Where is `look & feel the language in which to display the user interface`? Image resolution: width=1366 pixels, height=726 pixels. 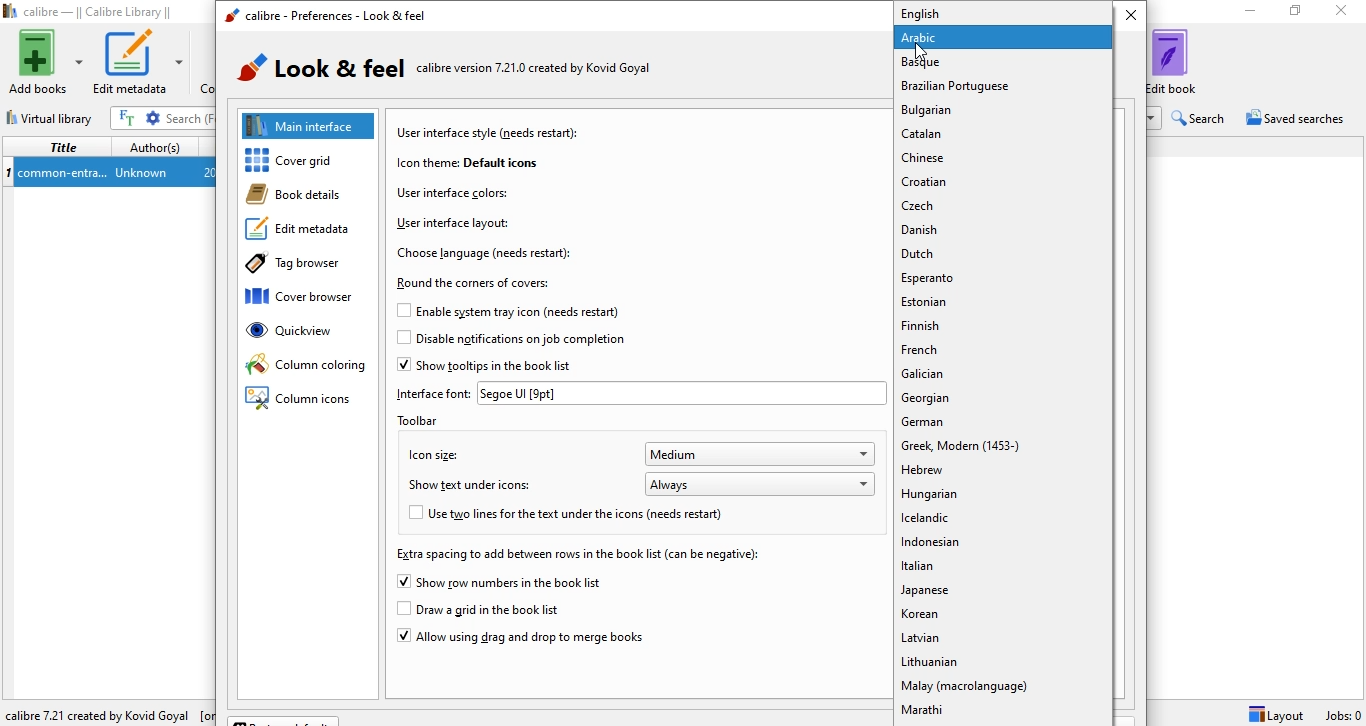 look & feel the language in which to display the user interface is located at coordinates (474, 71).